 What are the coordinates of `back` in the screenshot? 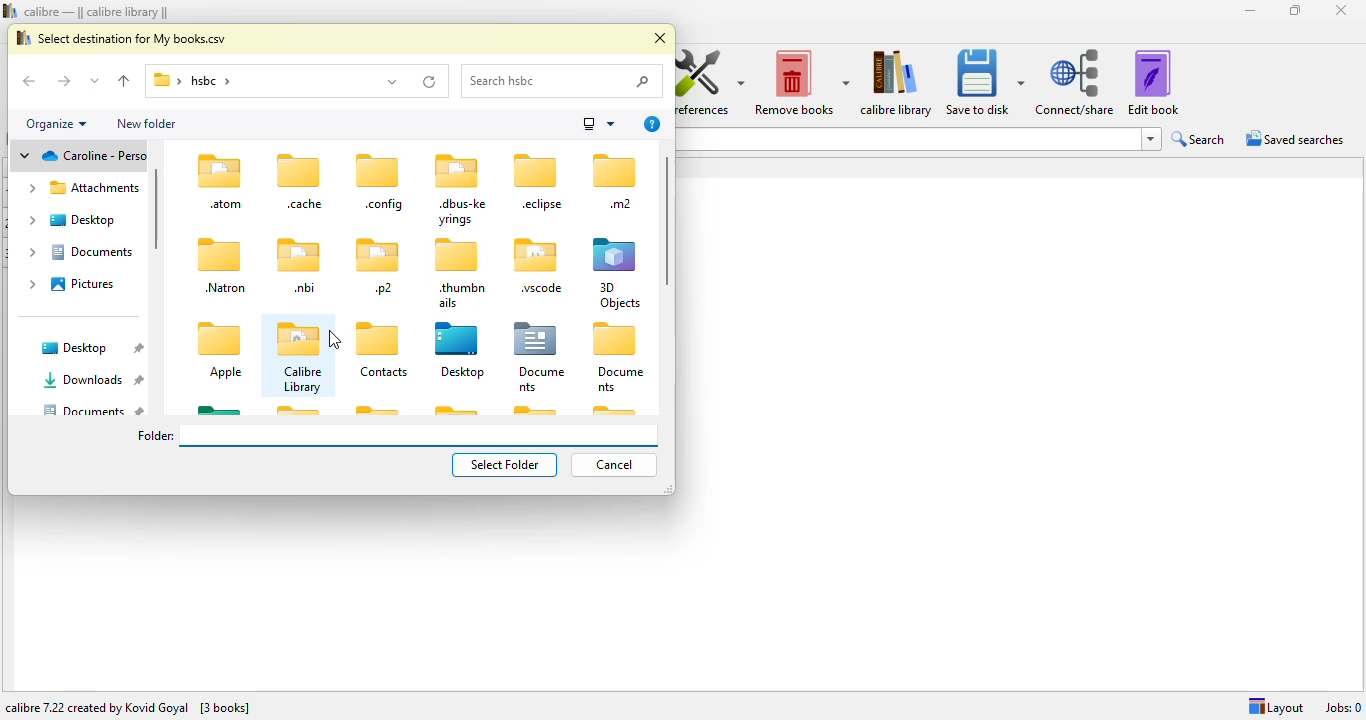 It's located at (32, 82).